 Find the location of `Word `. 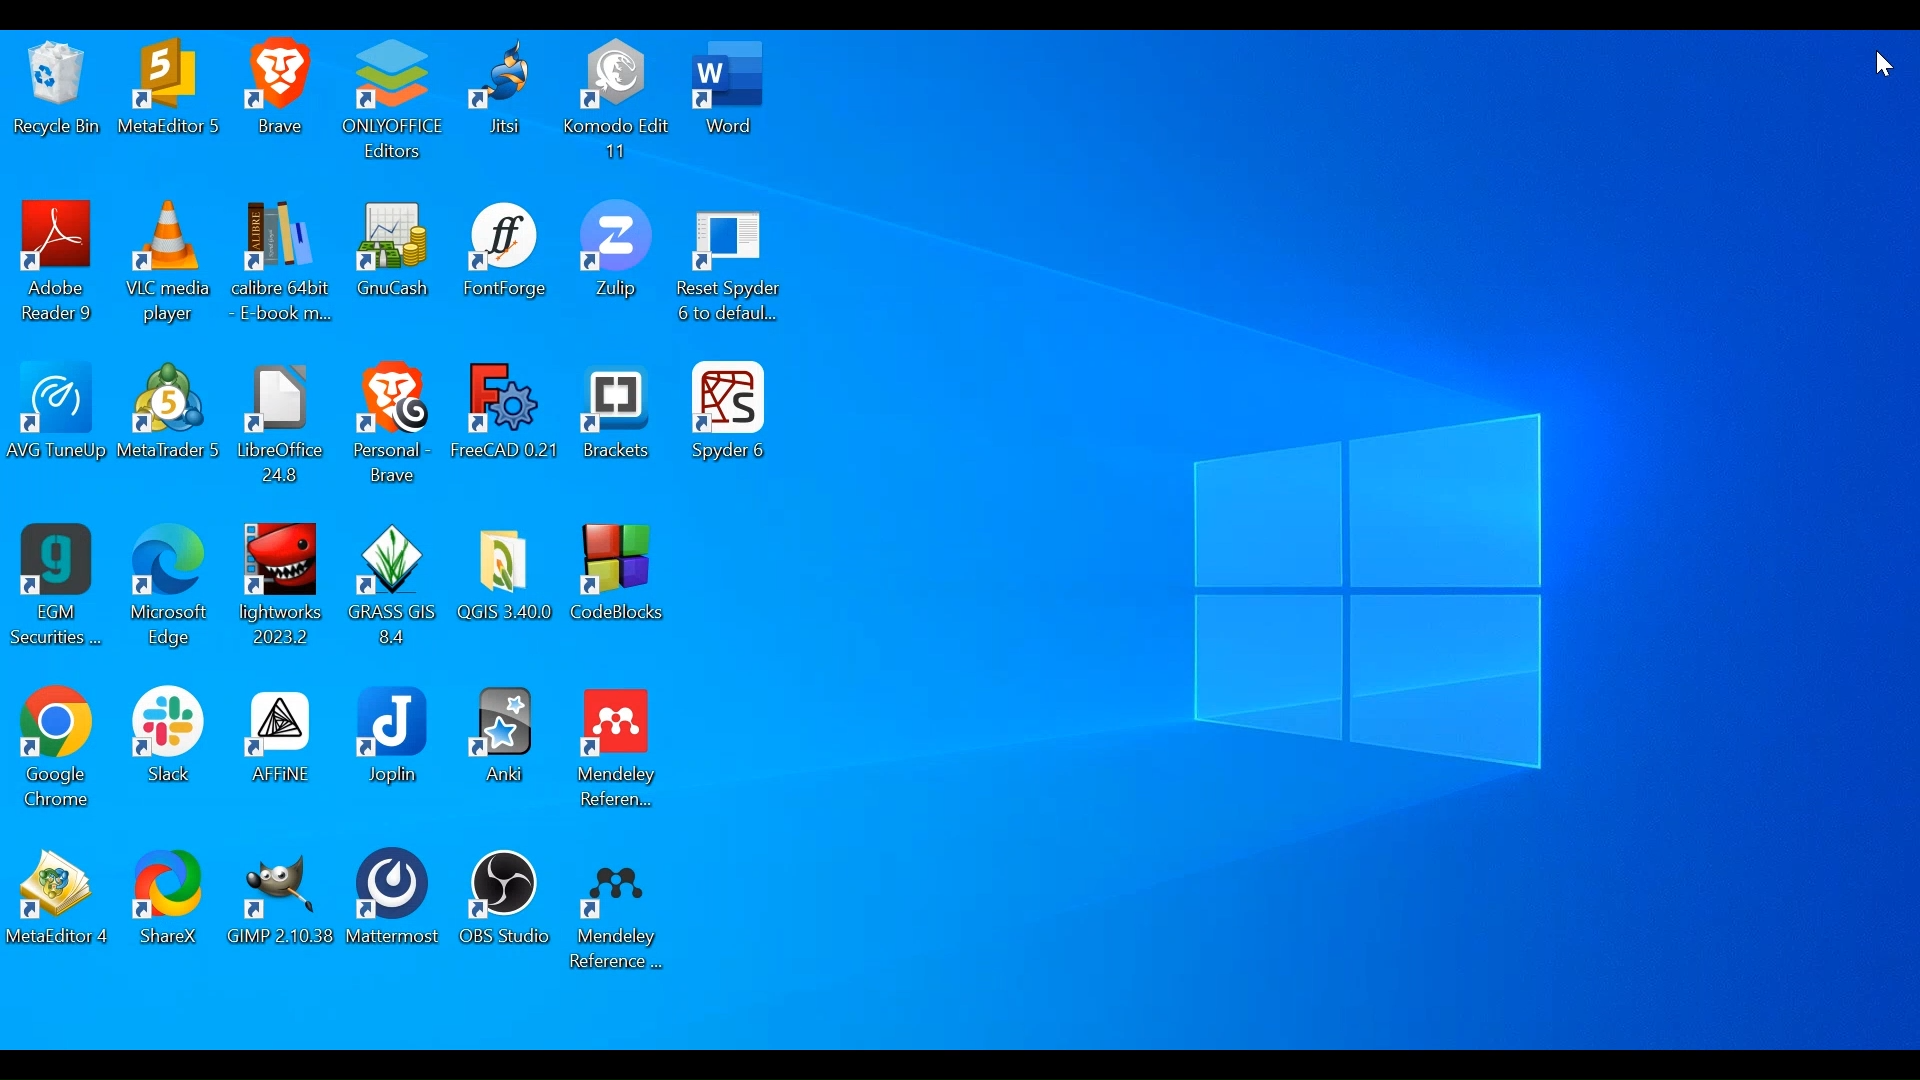

Word  is located at coordinates (733, 100).